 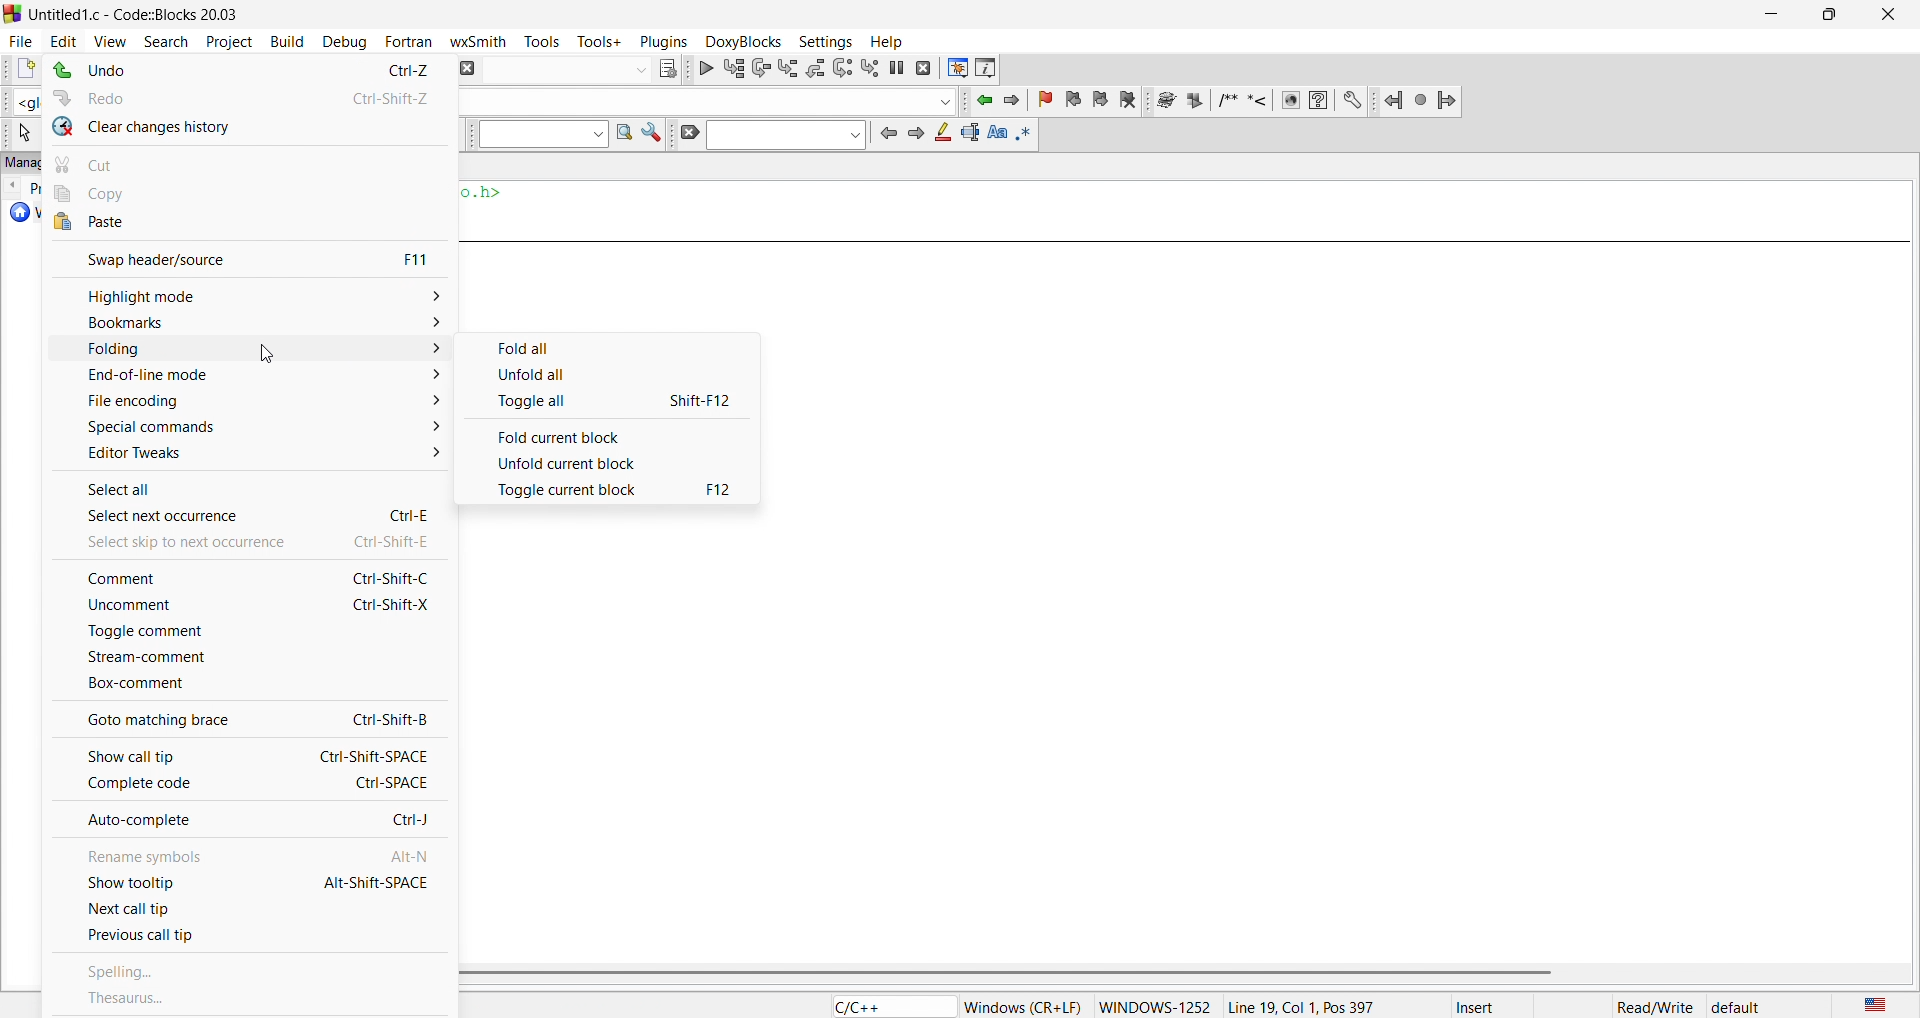 I want to click on debug, so click(x=342, y=41).